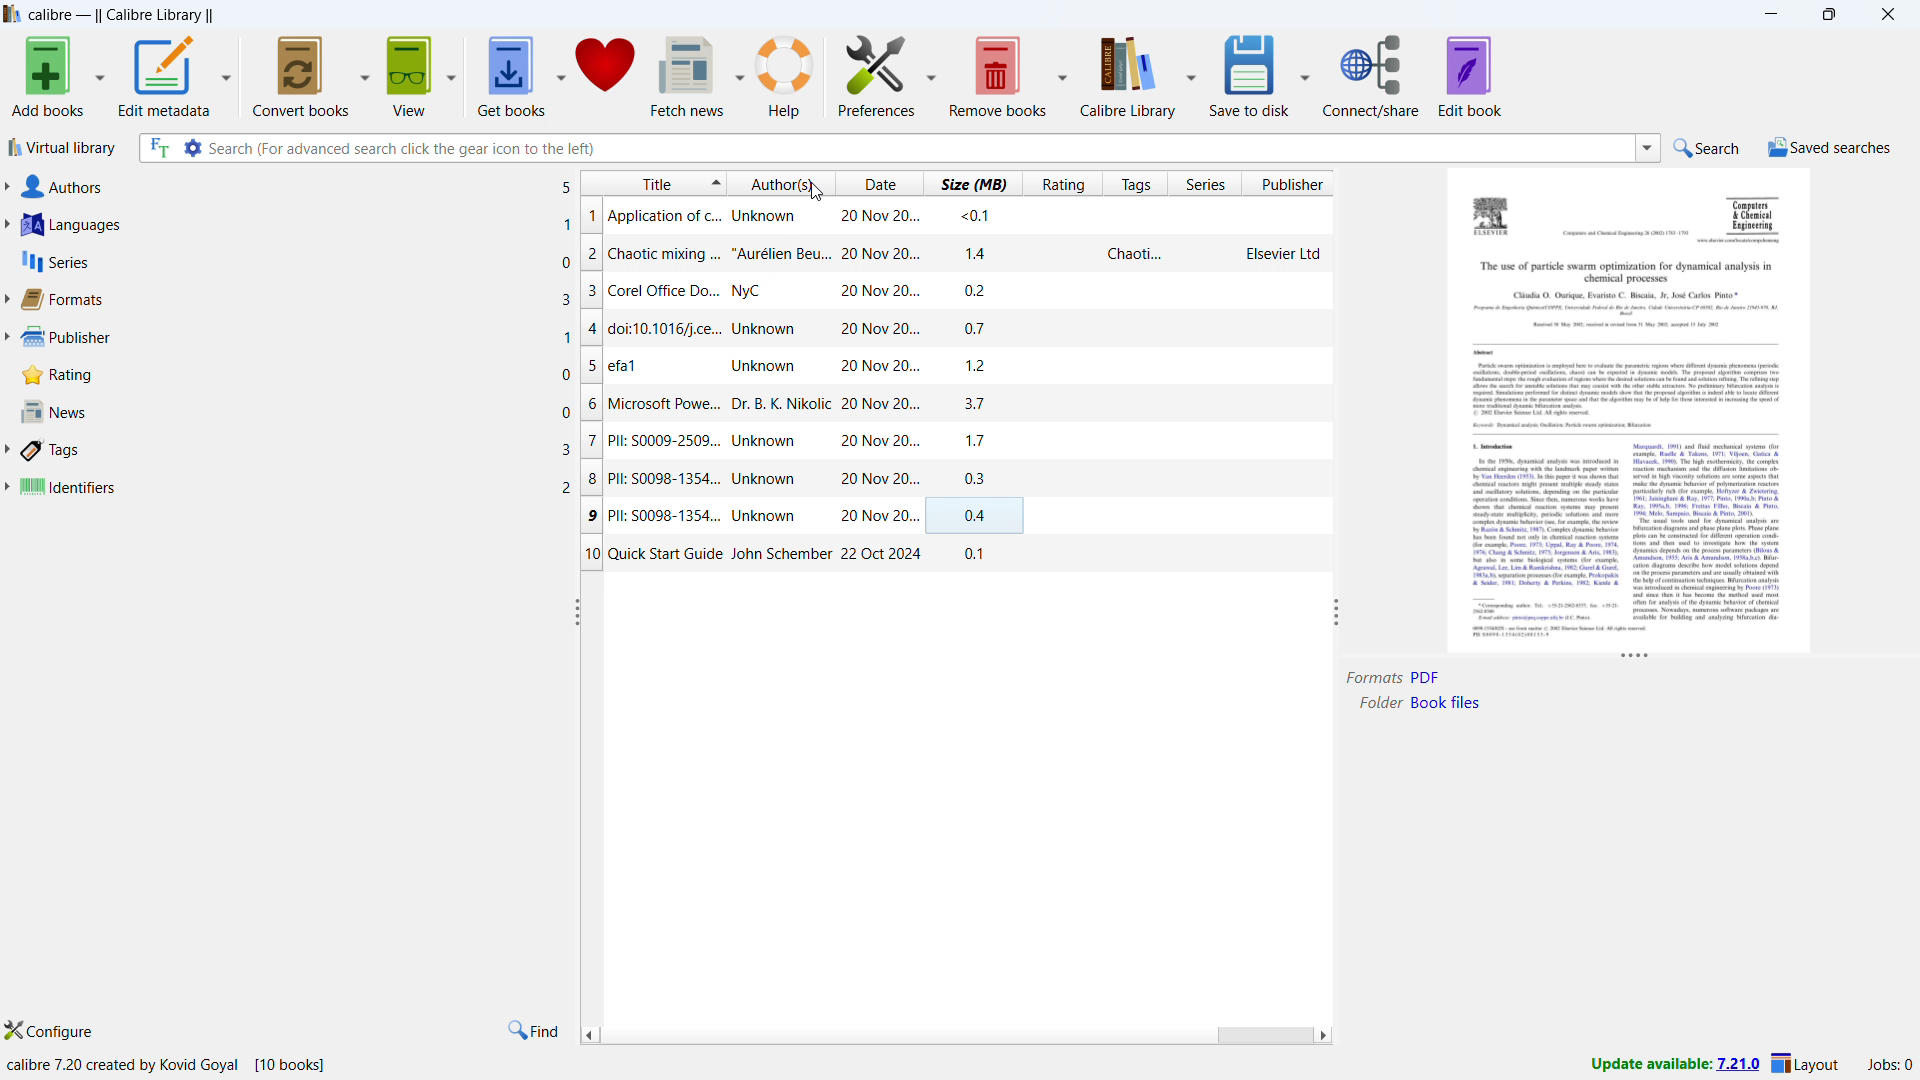 This screenshot has height=1080, width=1920. What do you see at coordinates (296, 489) in the screenshot?
I see `identifiers` at bounding box center [296, 489].